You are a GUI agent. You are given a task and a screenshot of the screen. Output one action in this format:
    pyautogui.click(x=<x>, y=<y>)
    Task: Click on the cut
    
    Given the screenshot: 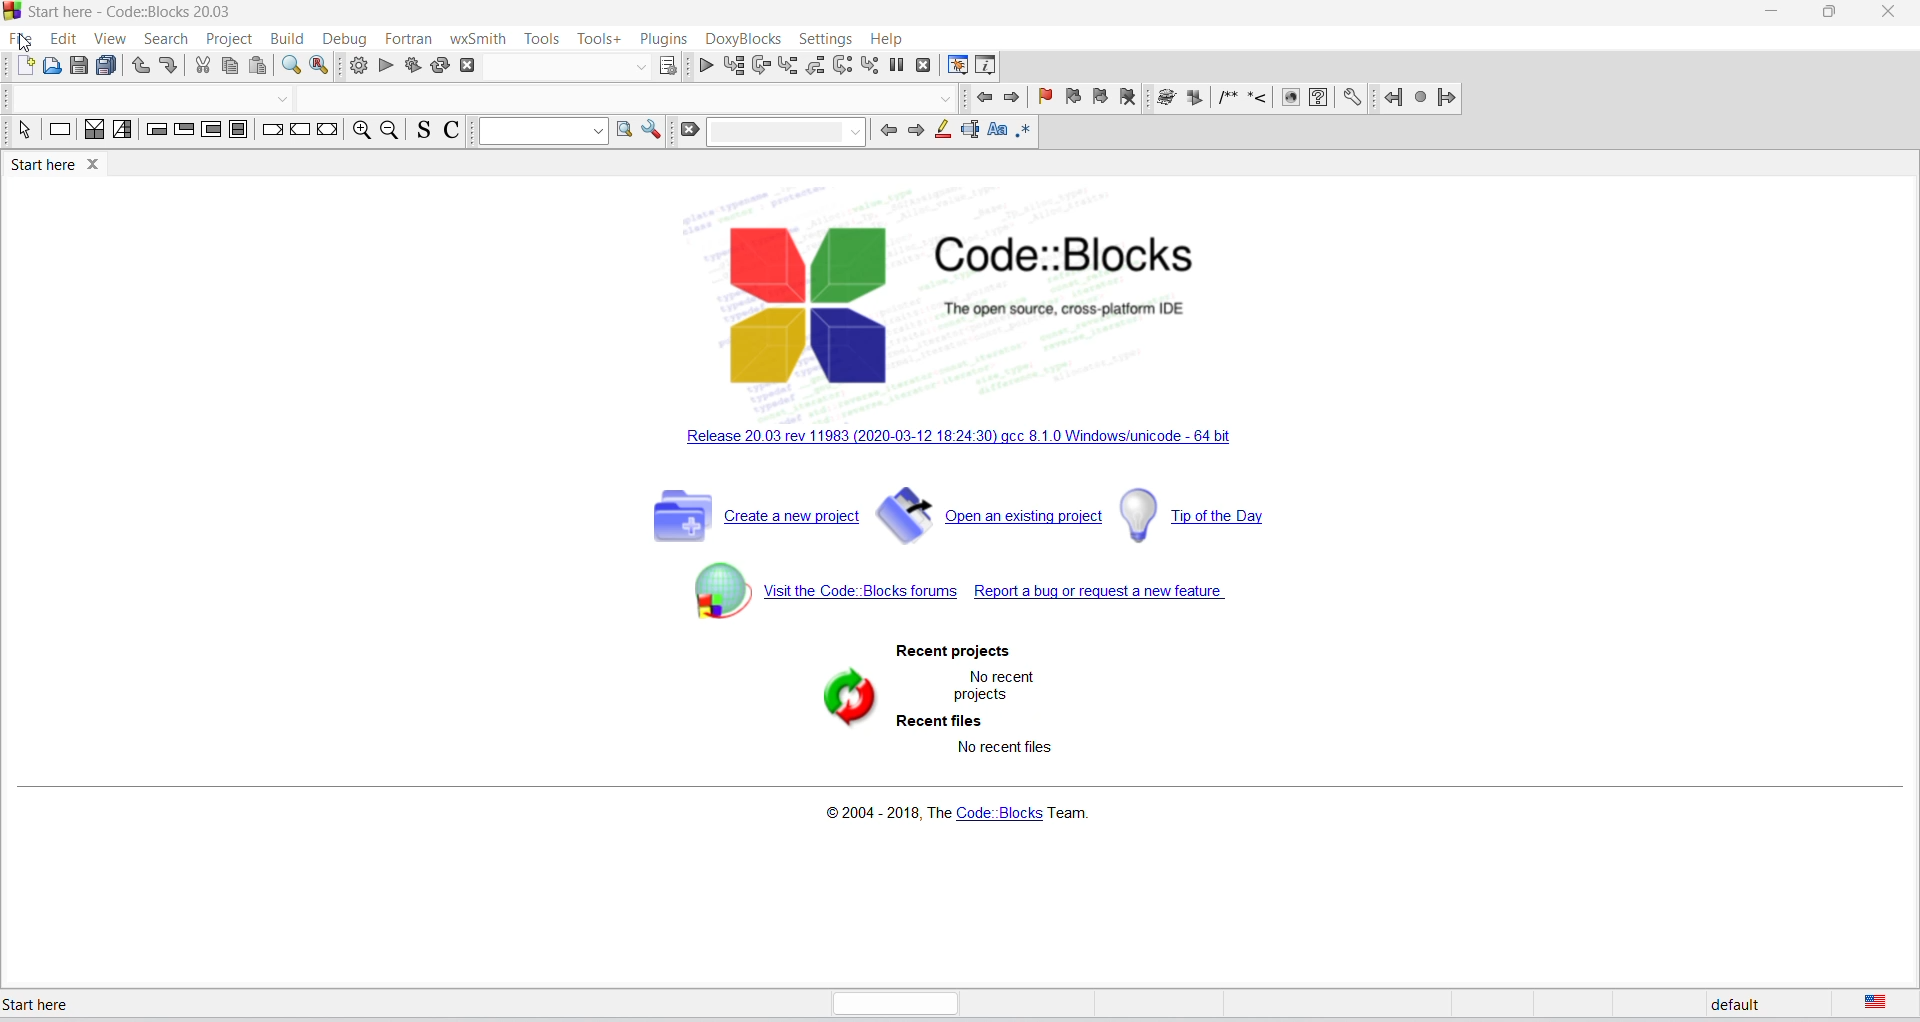 What is the action you would take?
    pyautogui.click(x=203, y=69)
    